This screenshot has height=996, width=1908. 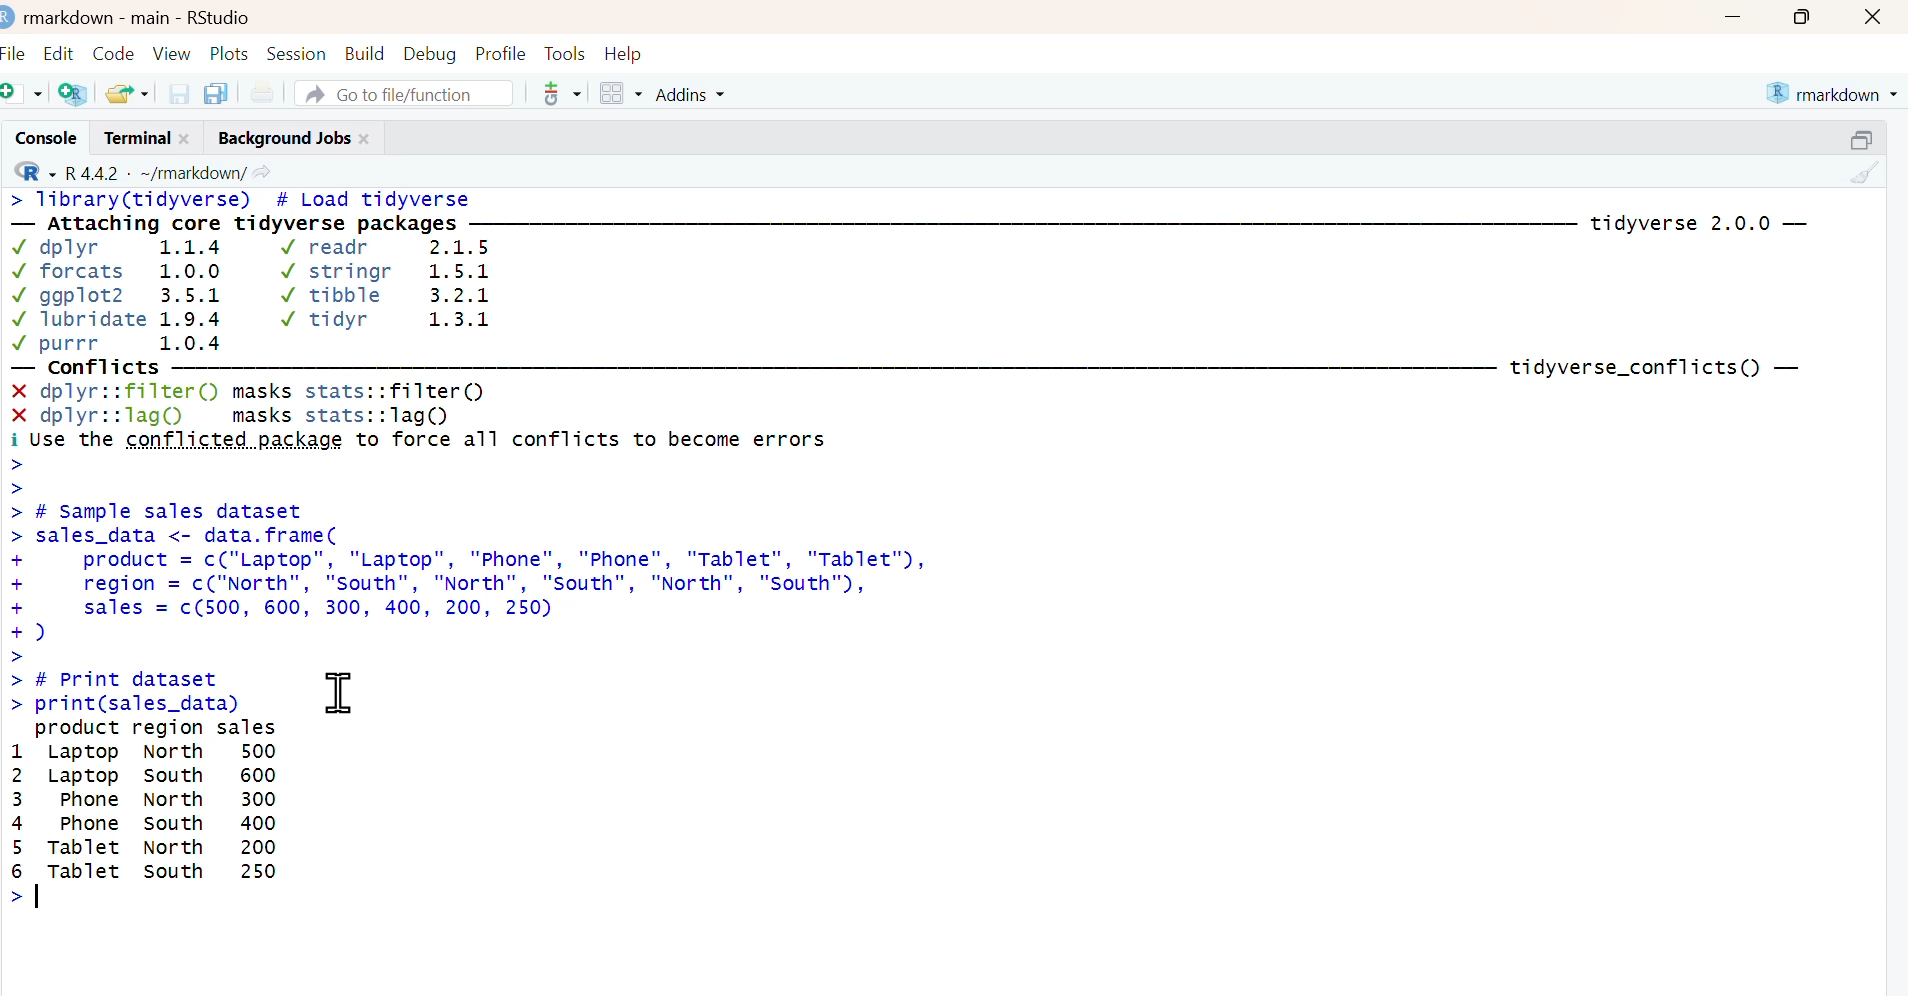 I want to click on Terminal, so click(x=132, y=137).